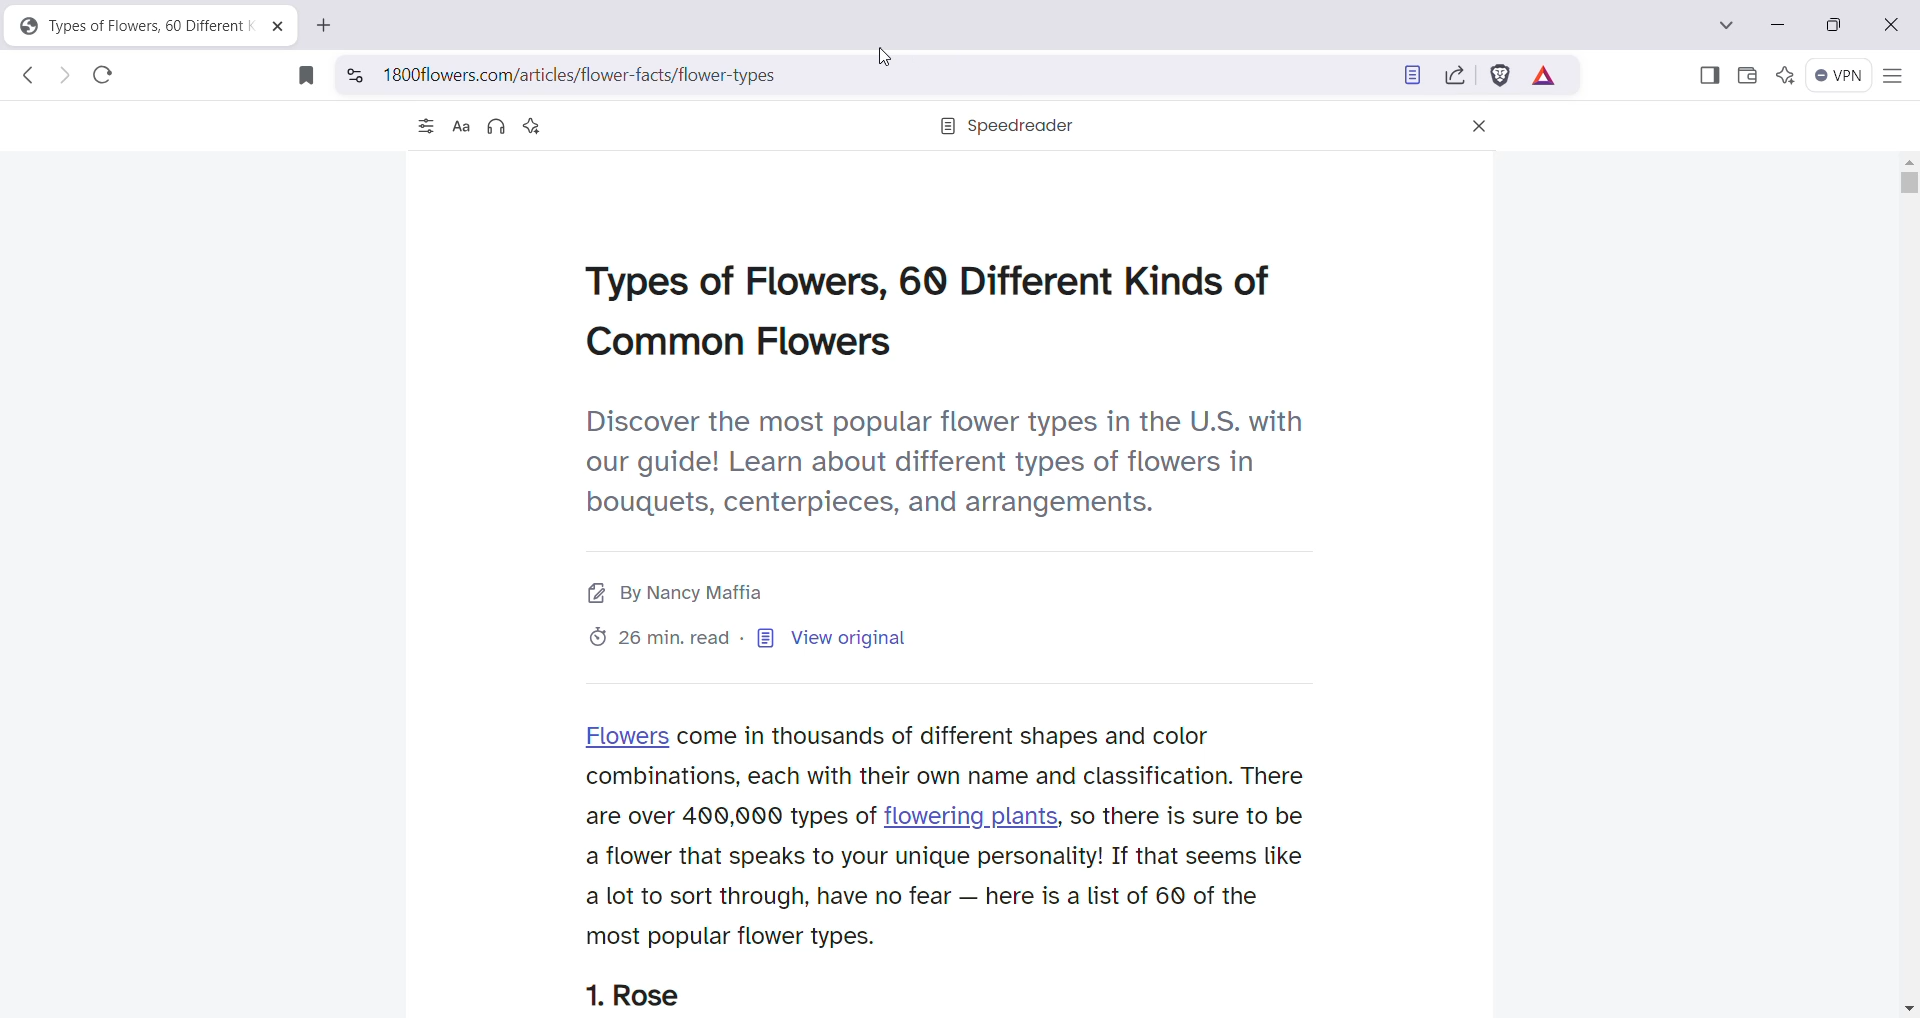 This screenshot has width=1920, height=1018. Describe the element at coordinates (1501, 75) in the screenshot. I see `Brave Shields` at that location.